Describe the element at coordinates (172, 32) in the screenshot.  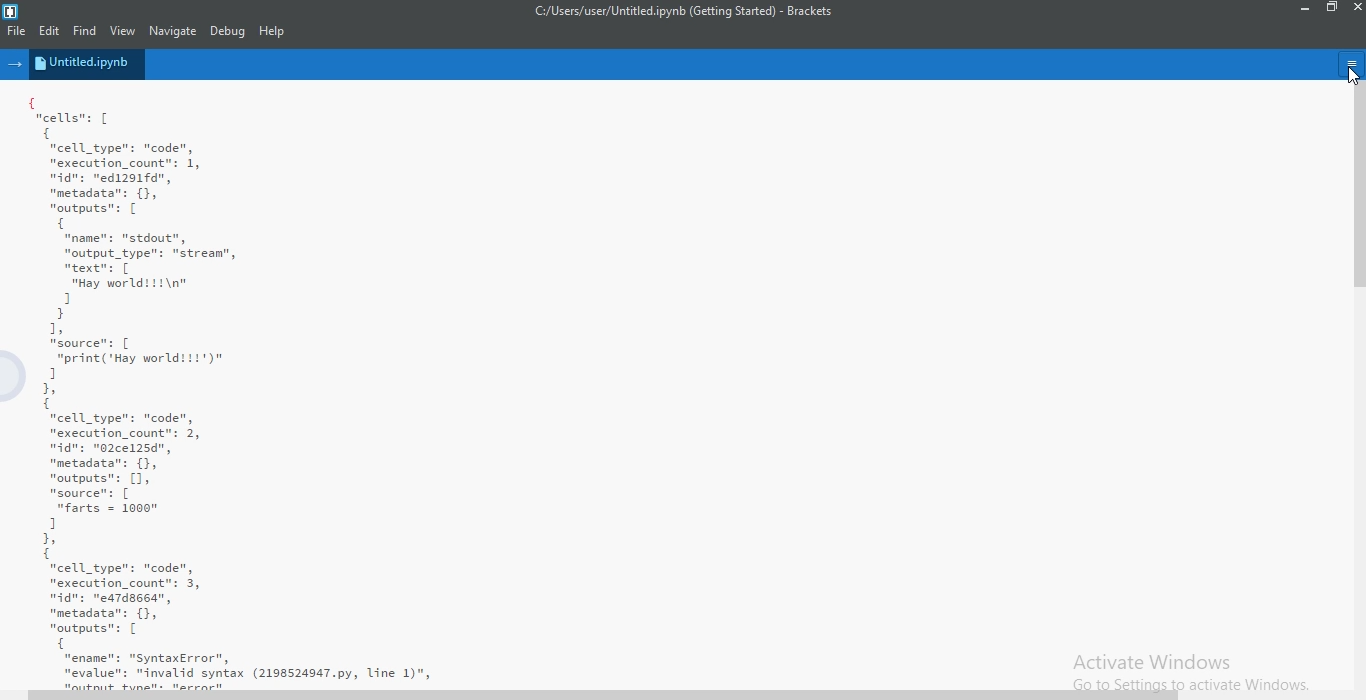
I see `Navigate` at that location.